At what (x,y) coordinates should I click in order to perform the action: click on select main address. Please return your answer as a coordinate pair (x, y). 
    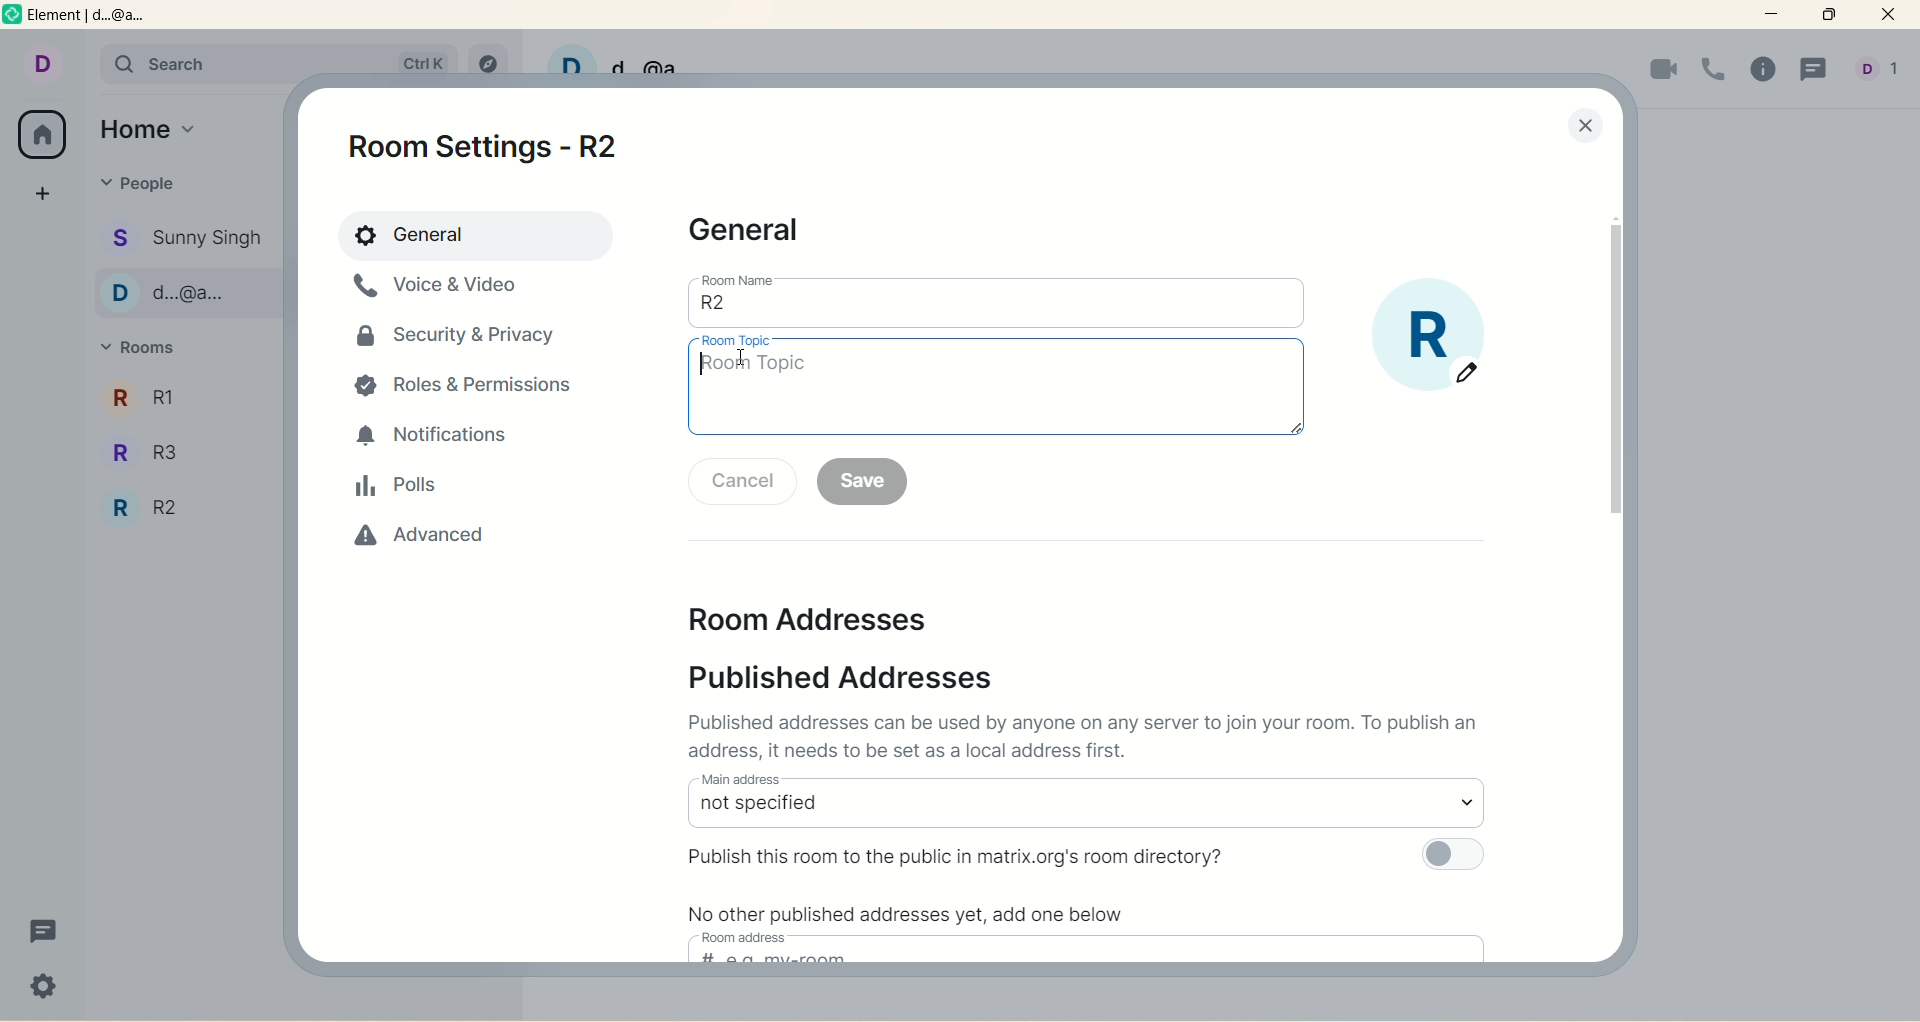
    Looking at the image, I should click on (1085, 811).